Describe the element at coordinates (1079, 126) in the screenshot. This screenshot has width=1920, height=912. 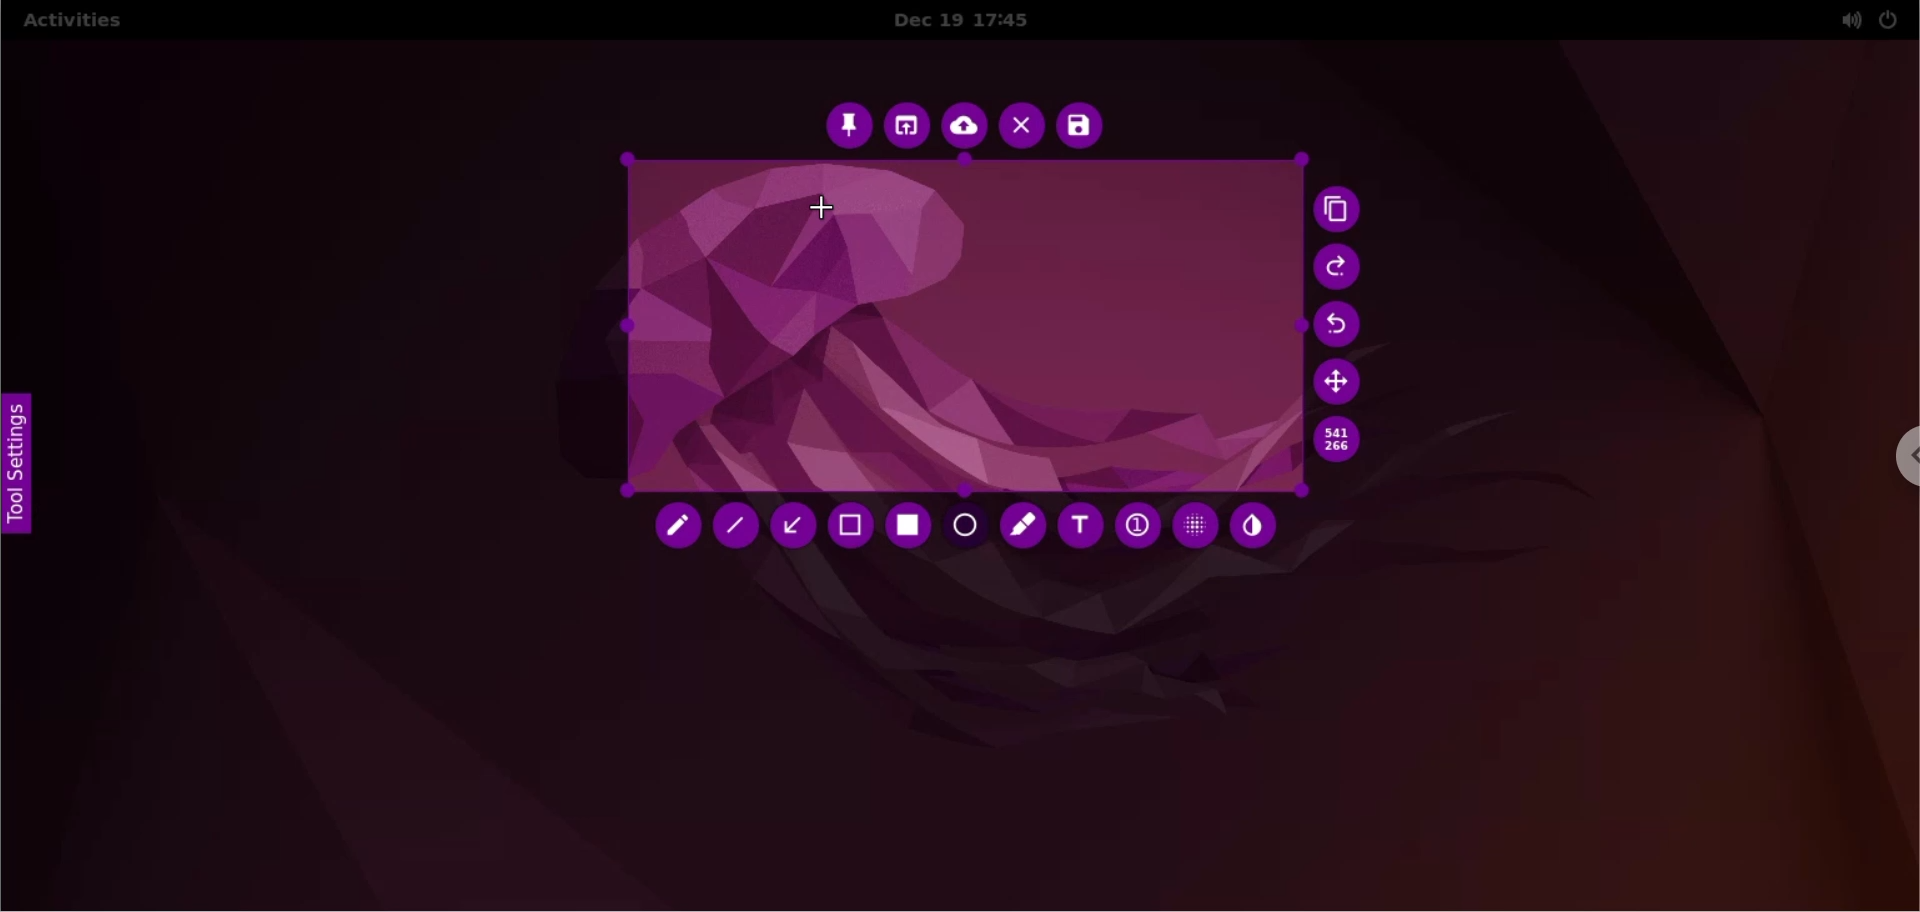
I see `save` at that location.